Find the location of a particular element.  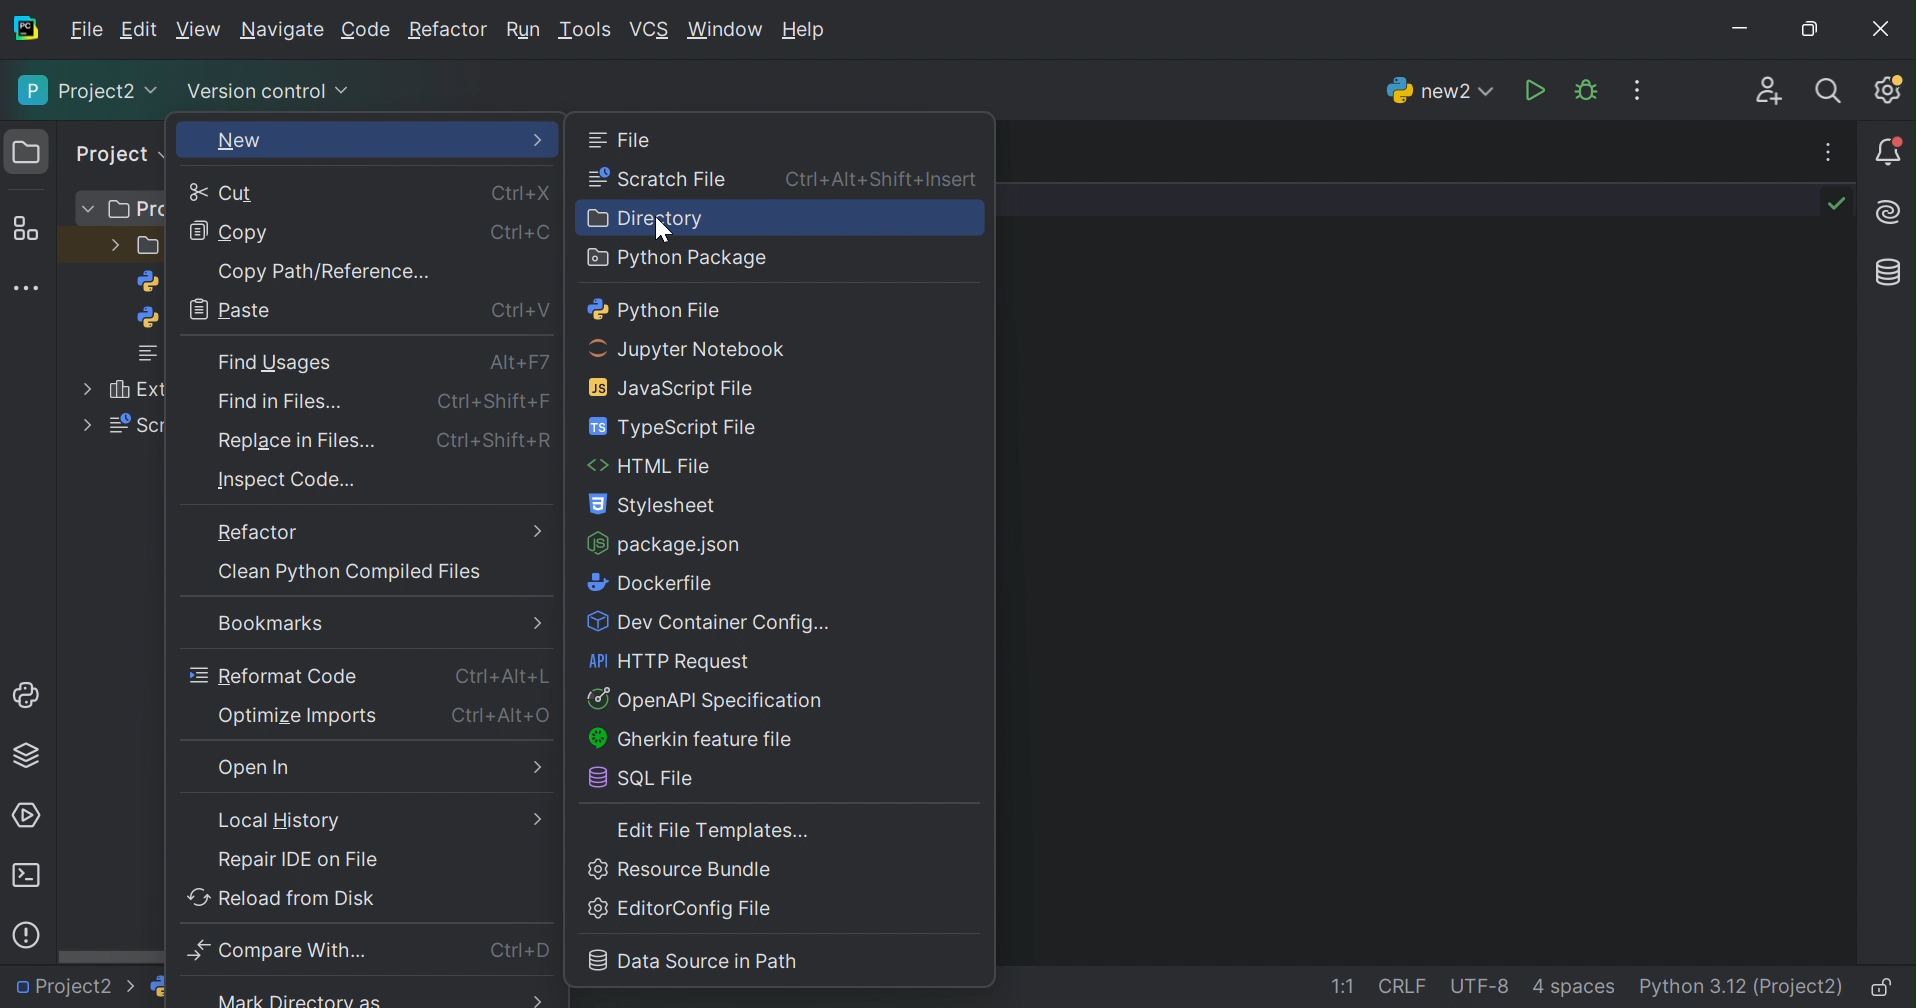

UTF-8 is located at coordinates (1479, 988).